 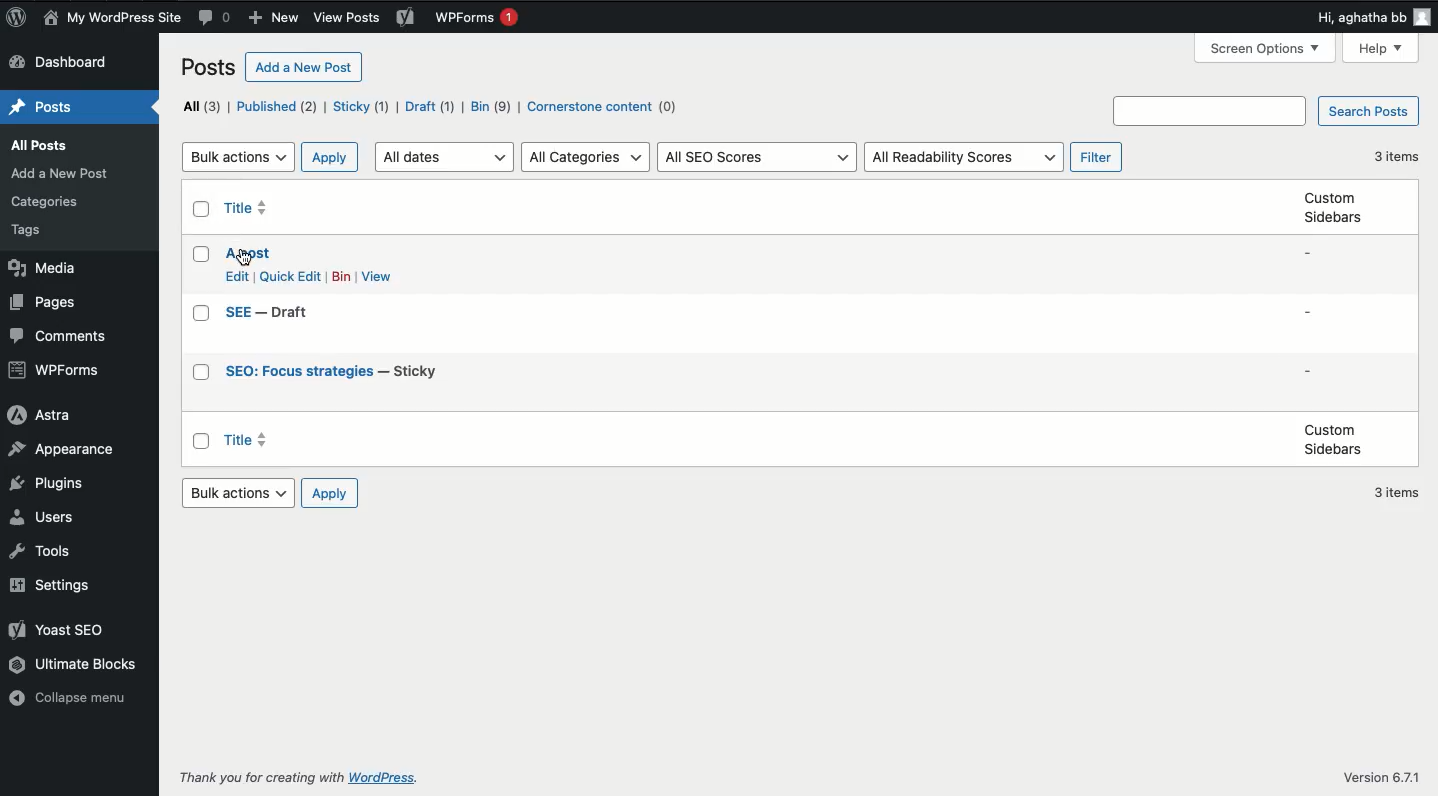 I want to click on WPForms, so click(x=485, y=15).